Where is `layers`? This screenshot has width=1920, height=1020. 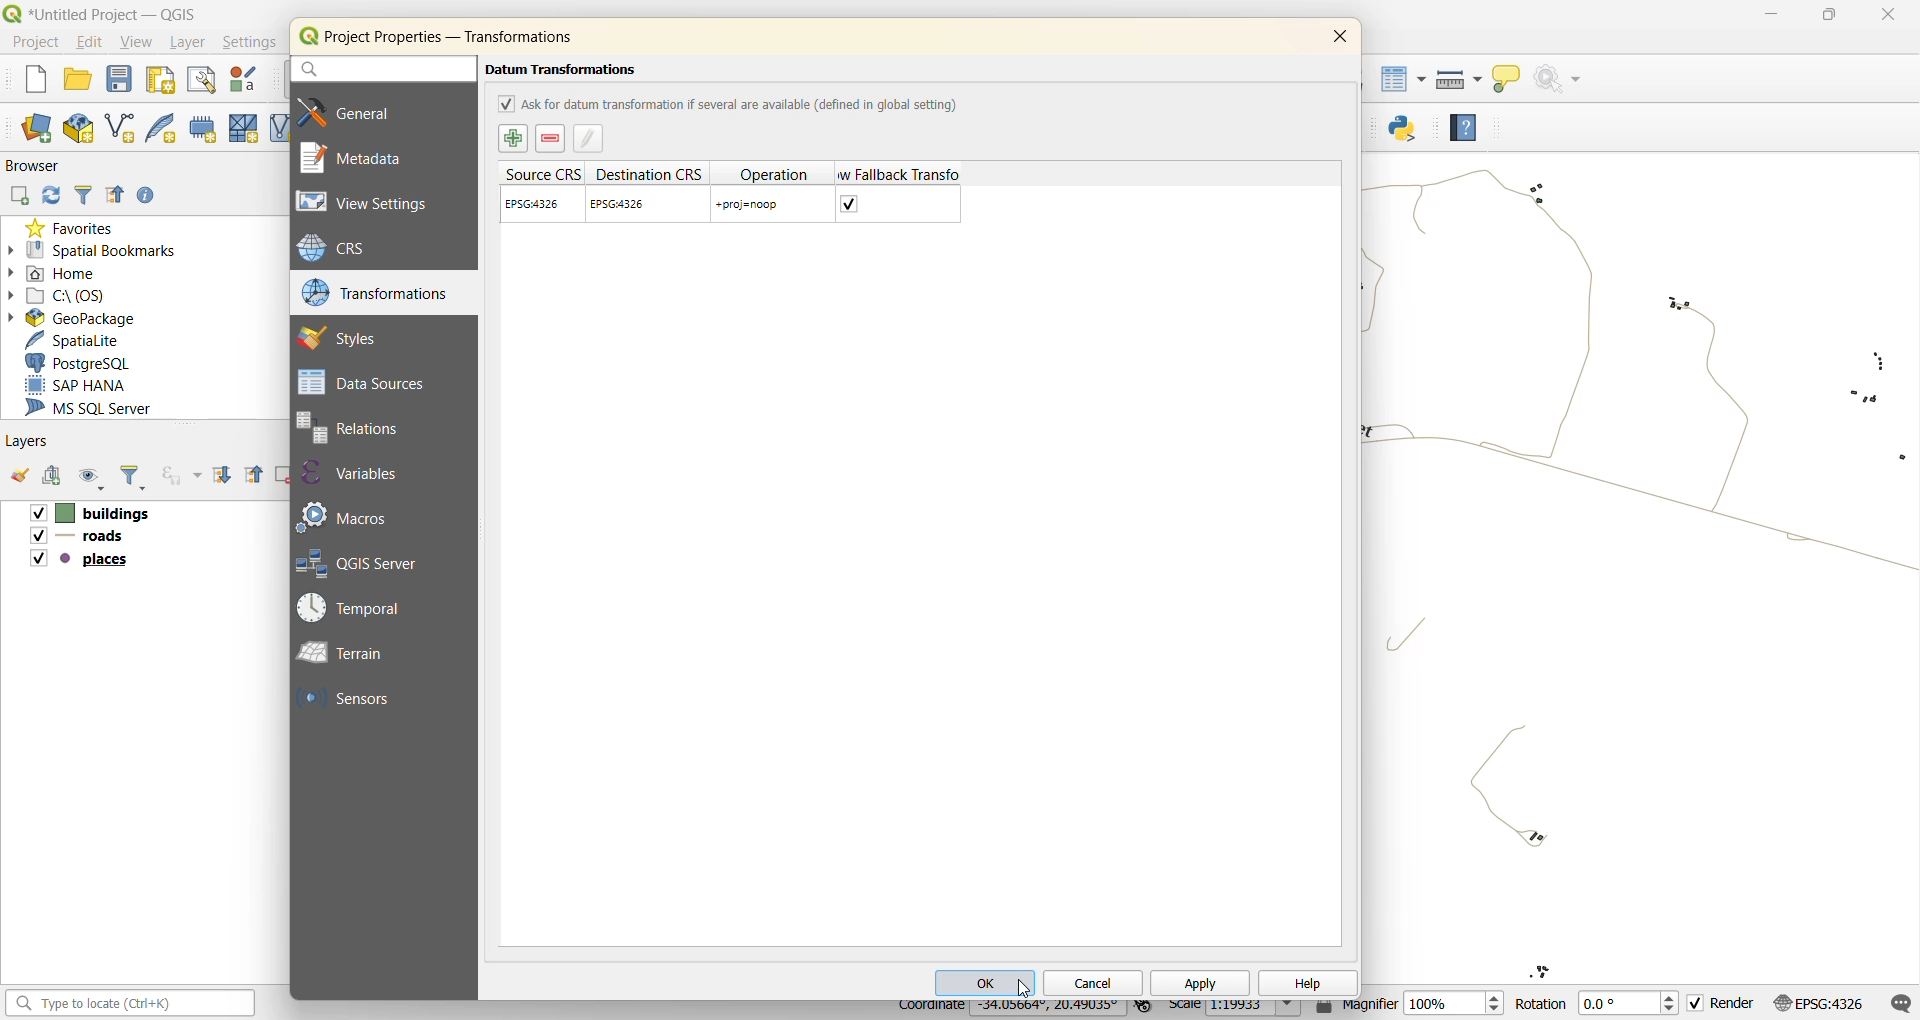
layers is located at coordinates (26, 442).